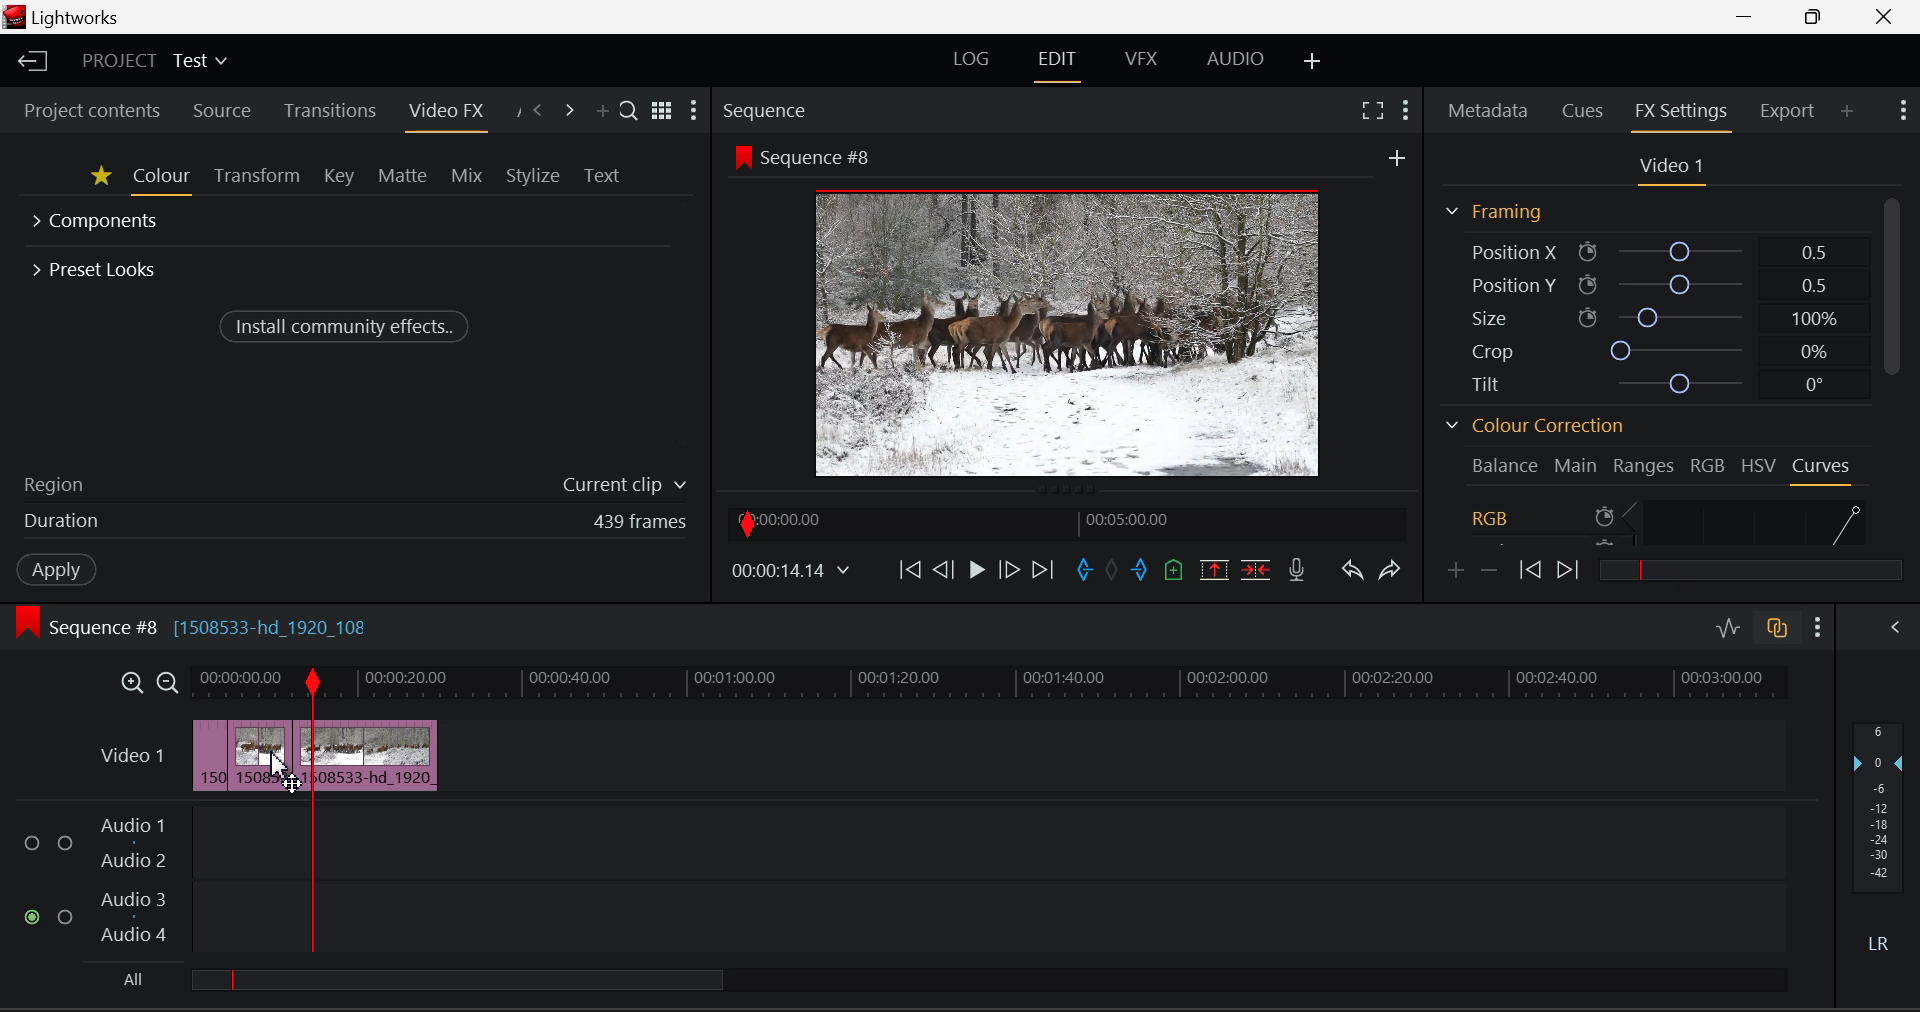 This screenshot has height=1012, width=1920. Describe the element at coordinates (1668, 520) in the screenshot. I see `RGB Curve` at that location.